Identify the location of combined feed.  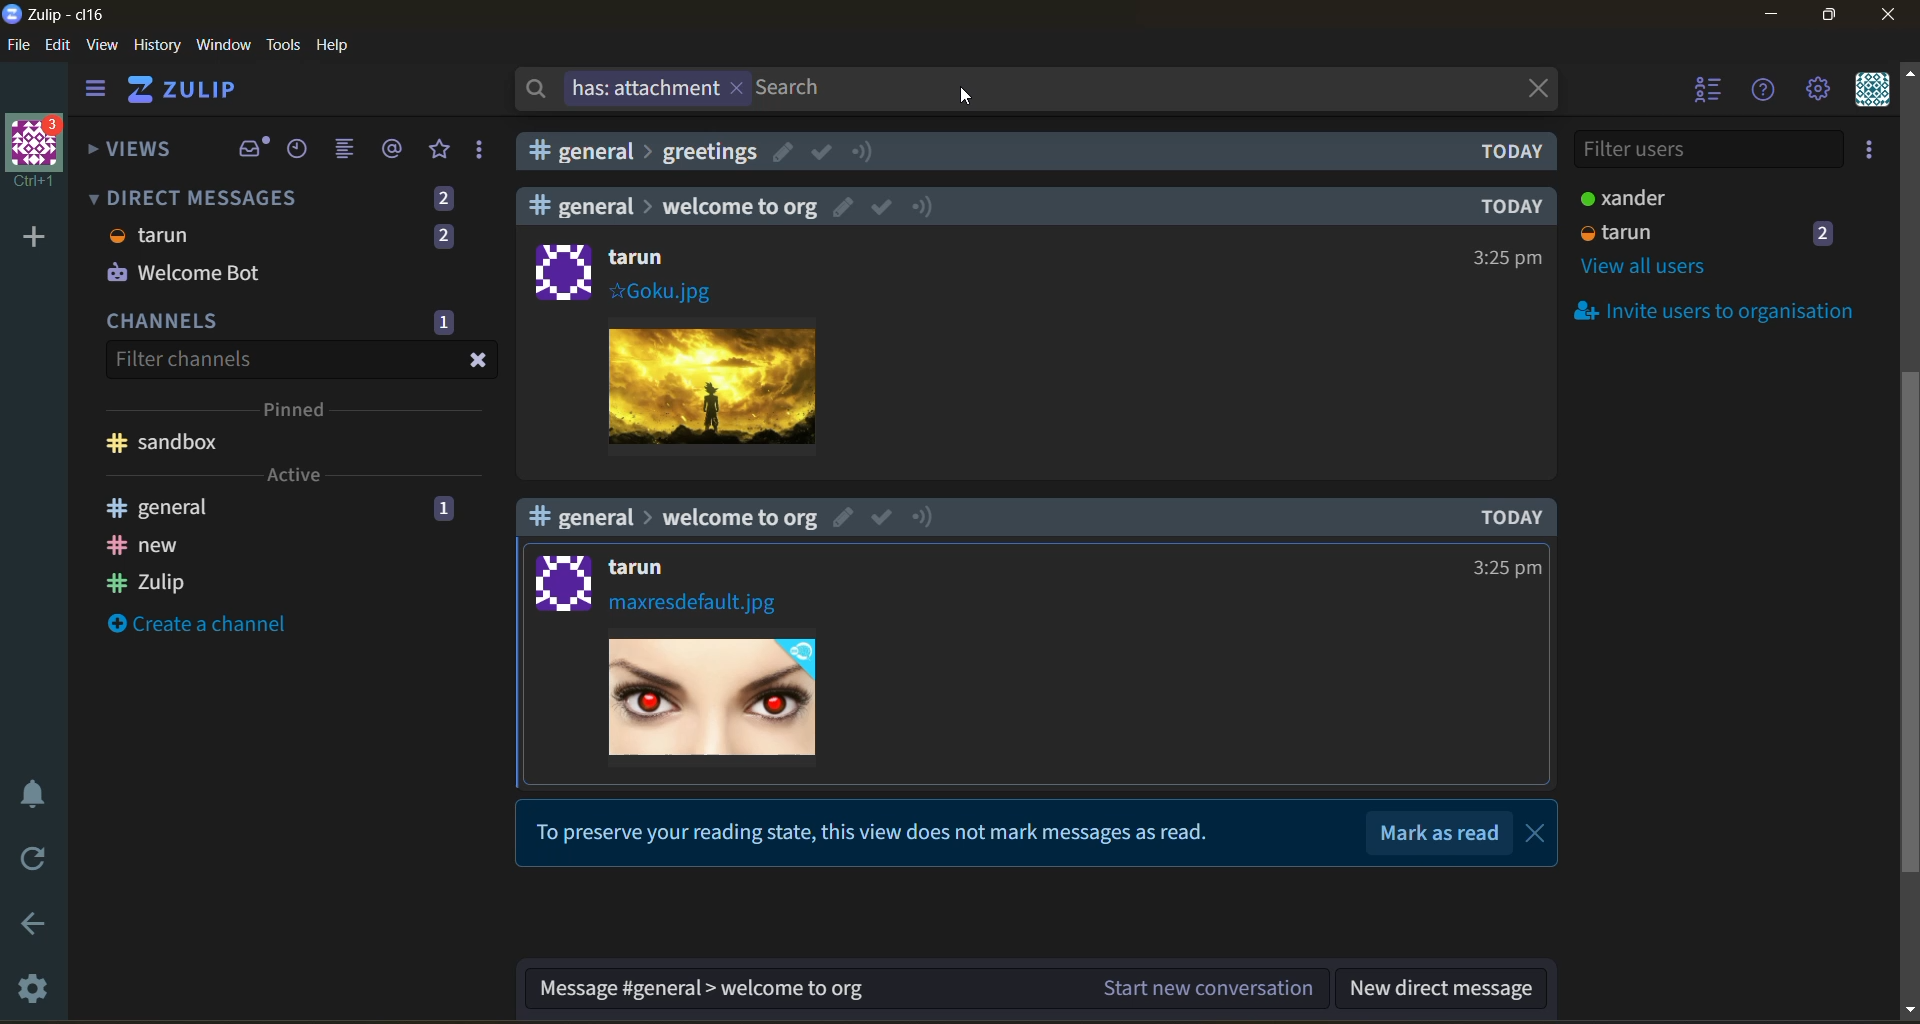
(348, 150).